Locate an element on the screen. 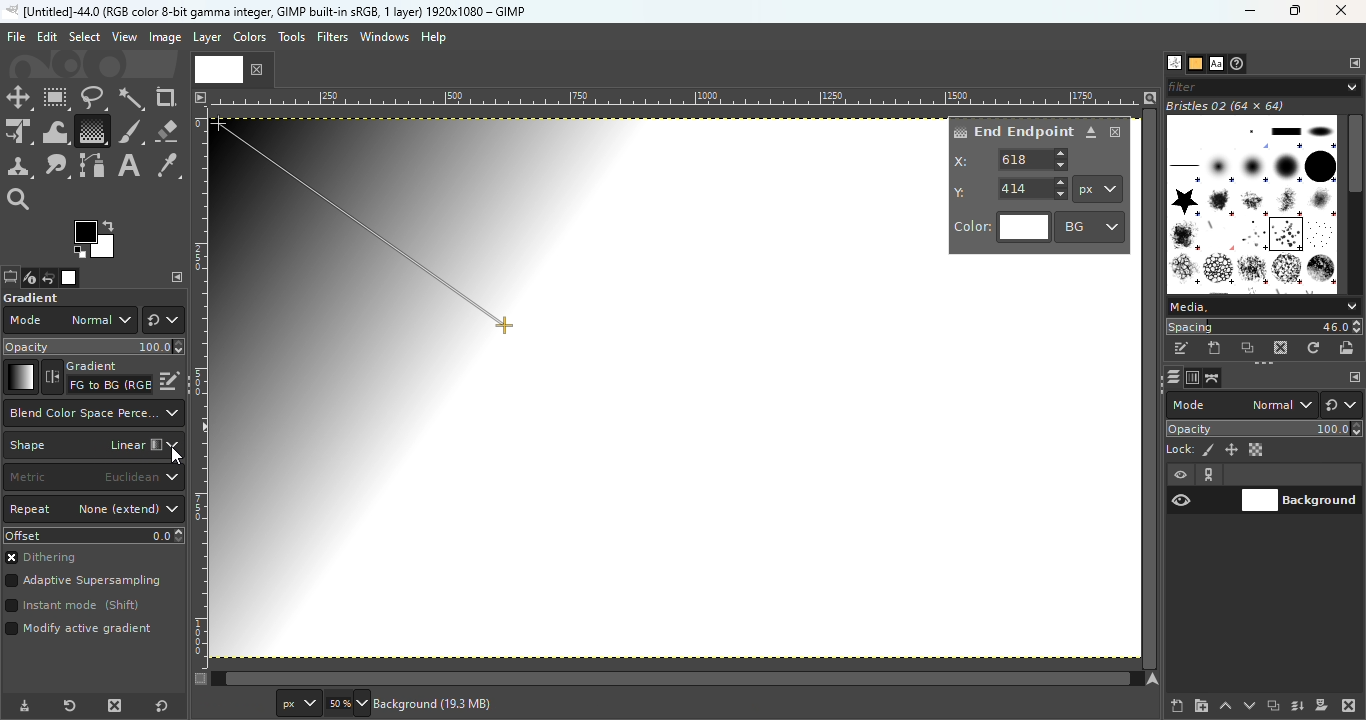 The image size is (1366, 720). Fuzzy select tool  is located at coordinates (132, 98).